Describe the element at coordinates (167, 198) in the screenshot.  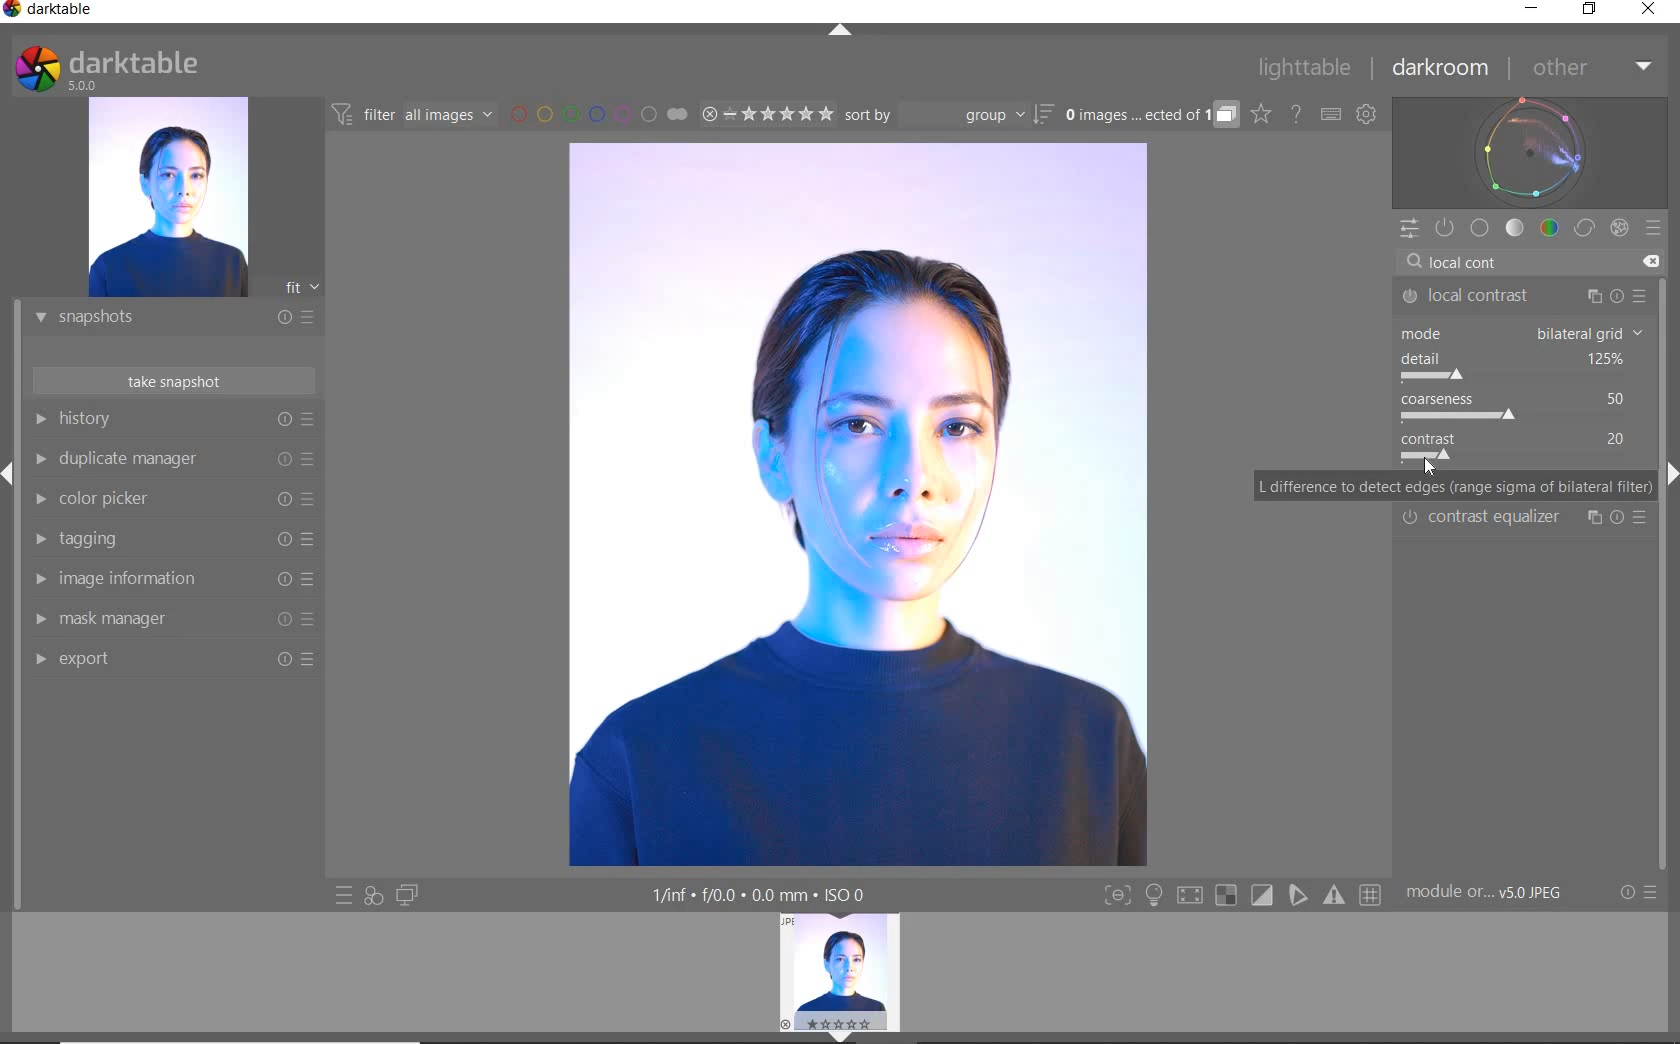
I see `IMAGE PREVIEW` at that location.